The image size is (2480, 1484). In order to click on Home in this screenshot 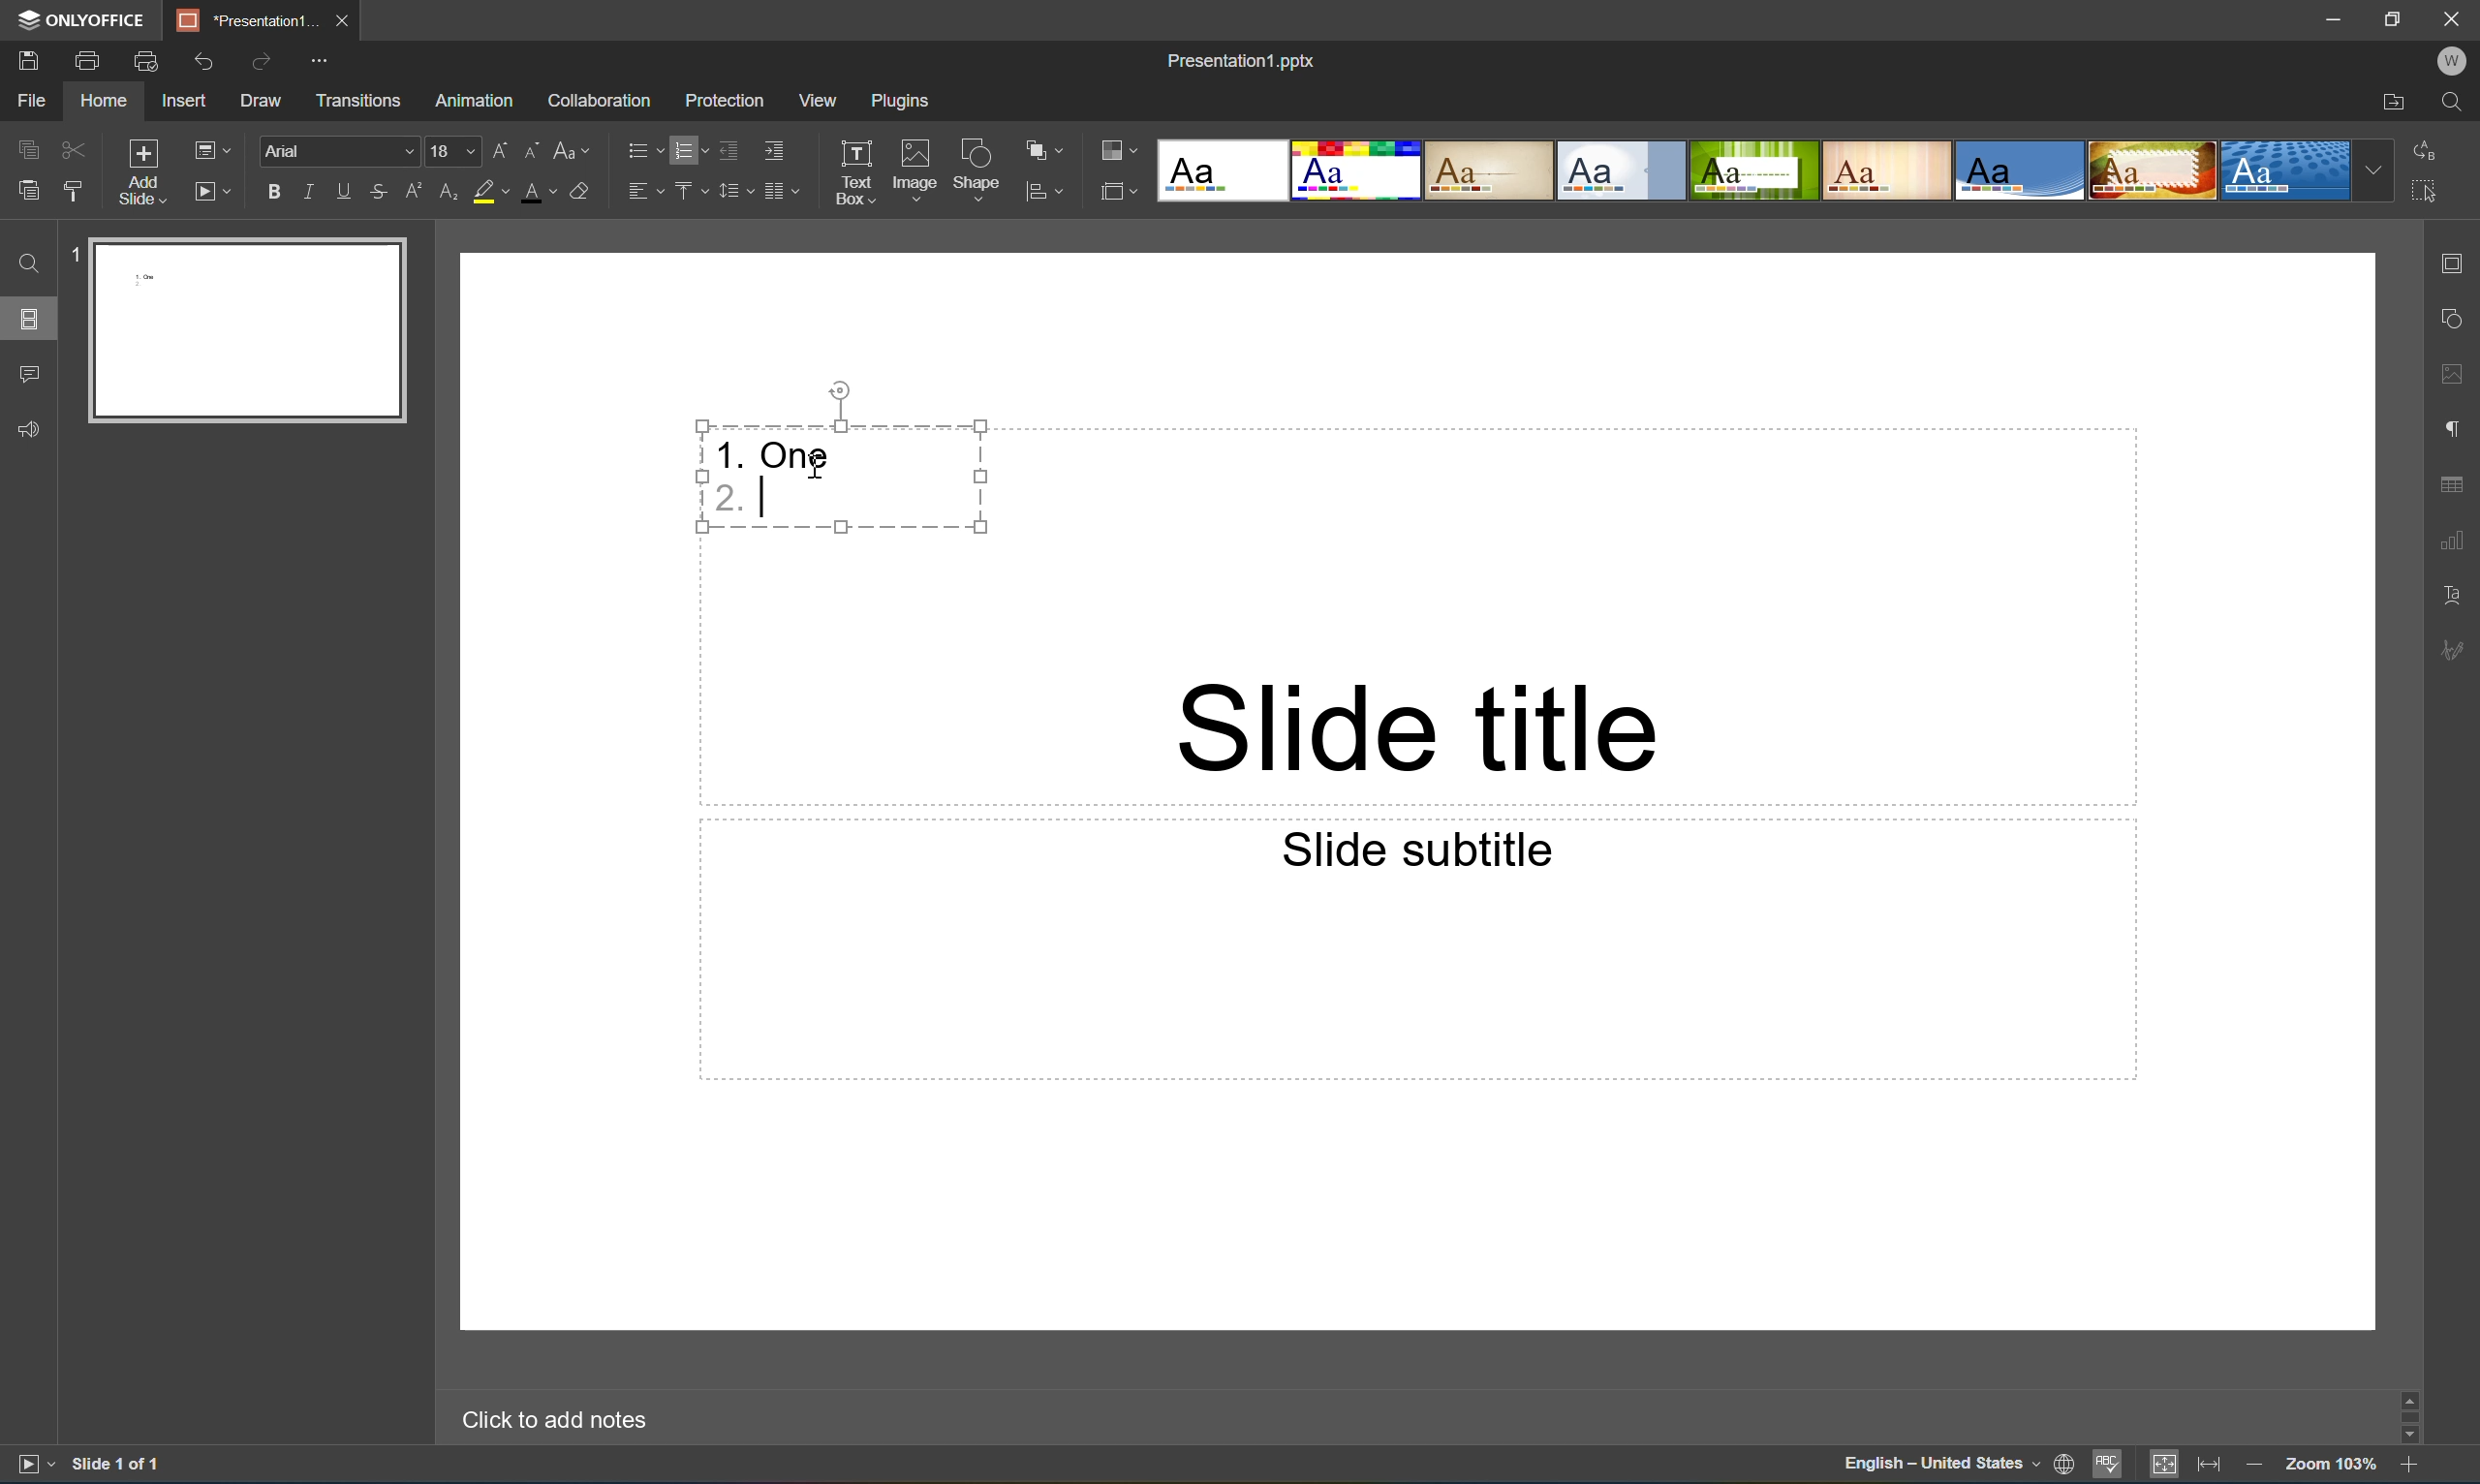, I will do `click(107, 100)`.